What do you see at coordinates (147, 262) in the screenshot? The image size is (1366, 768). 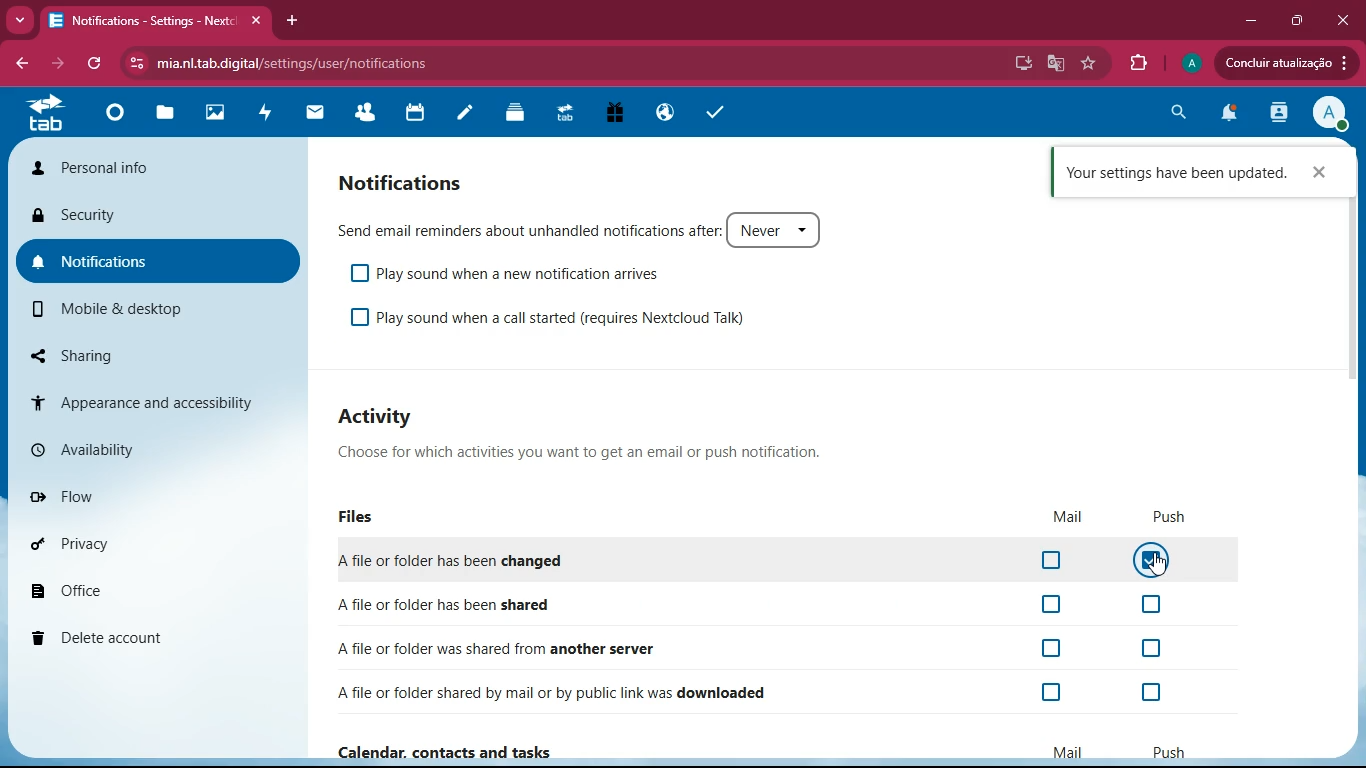 I see `notifications` at bounding box center [147, 262].